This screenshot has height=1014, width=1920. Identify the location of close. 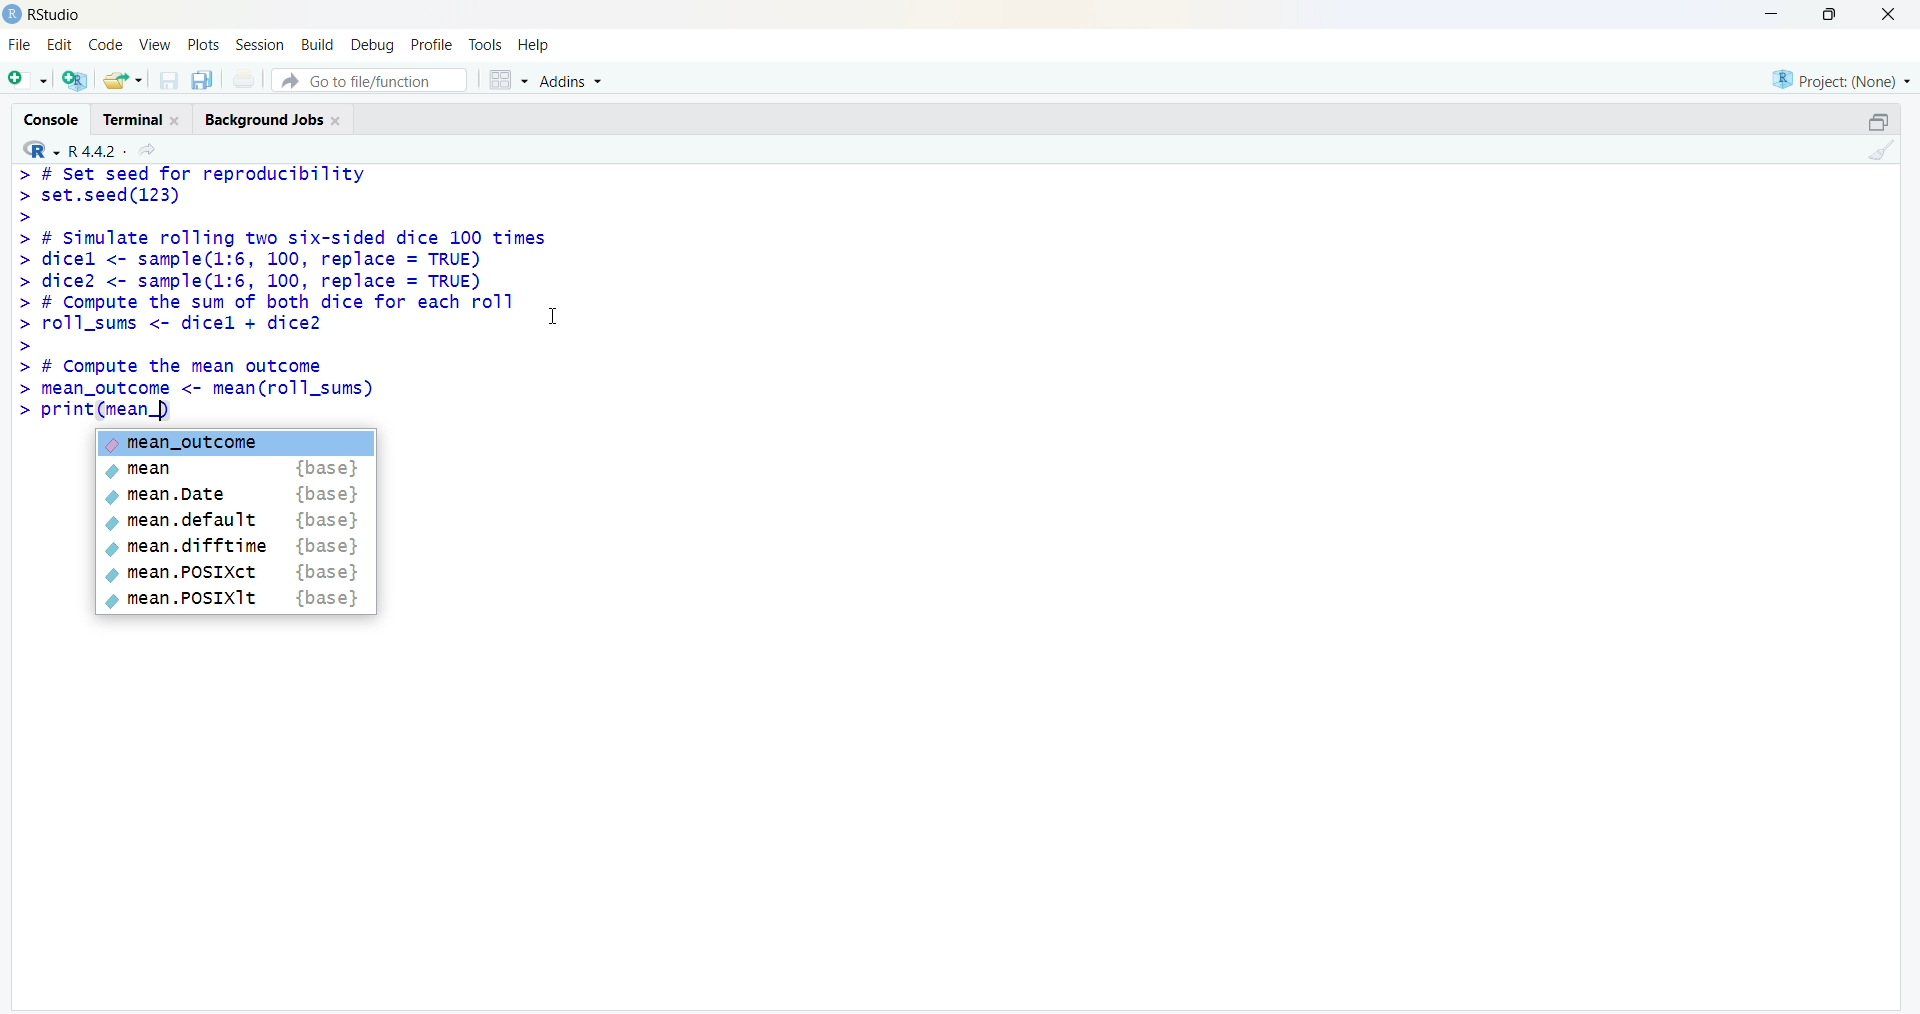
(176, 121).